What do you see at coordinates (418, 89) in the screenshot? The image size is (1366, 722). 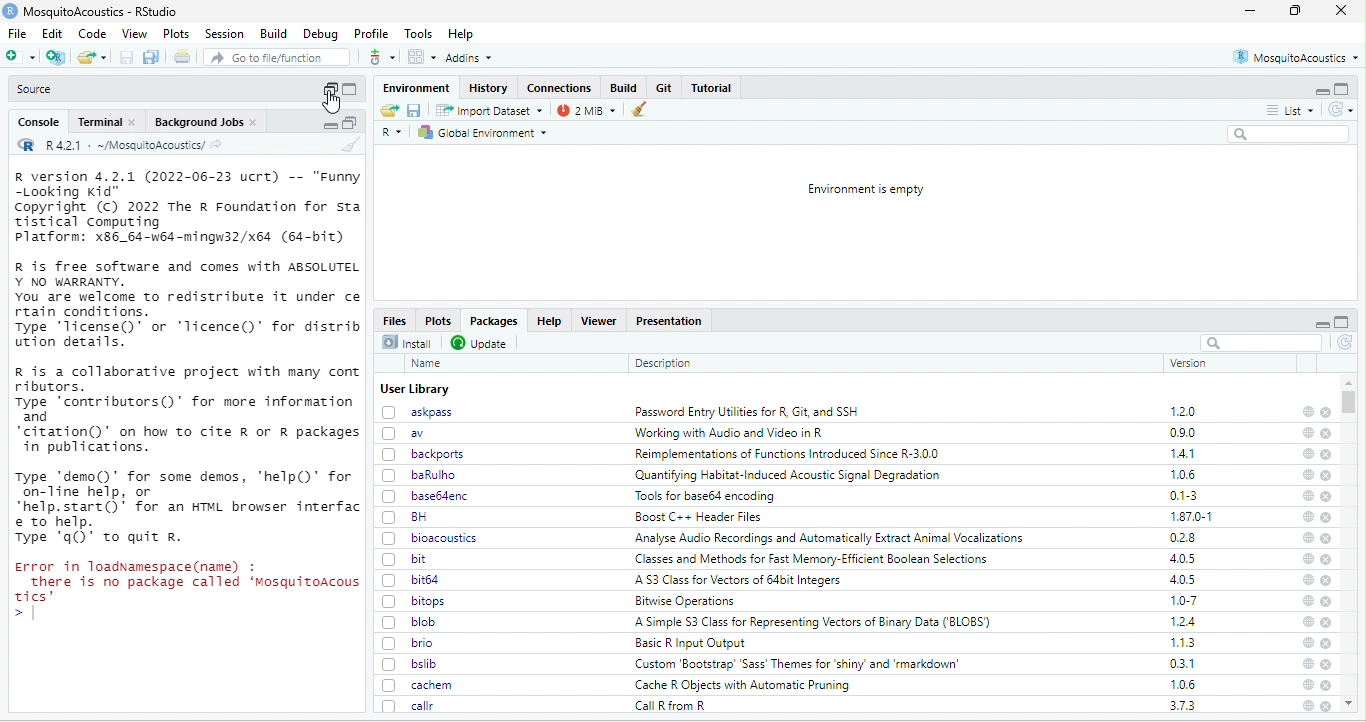 I see `Environment` at bounding box center [418, 89].